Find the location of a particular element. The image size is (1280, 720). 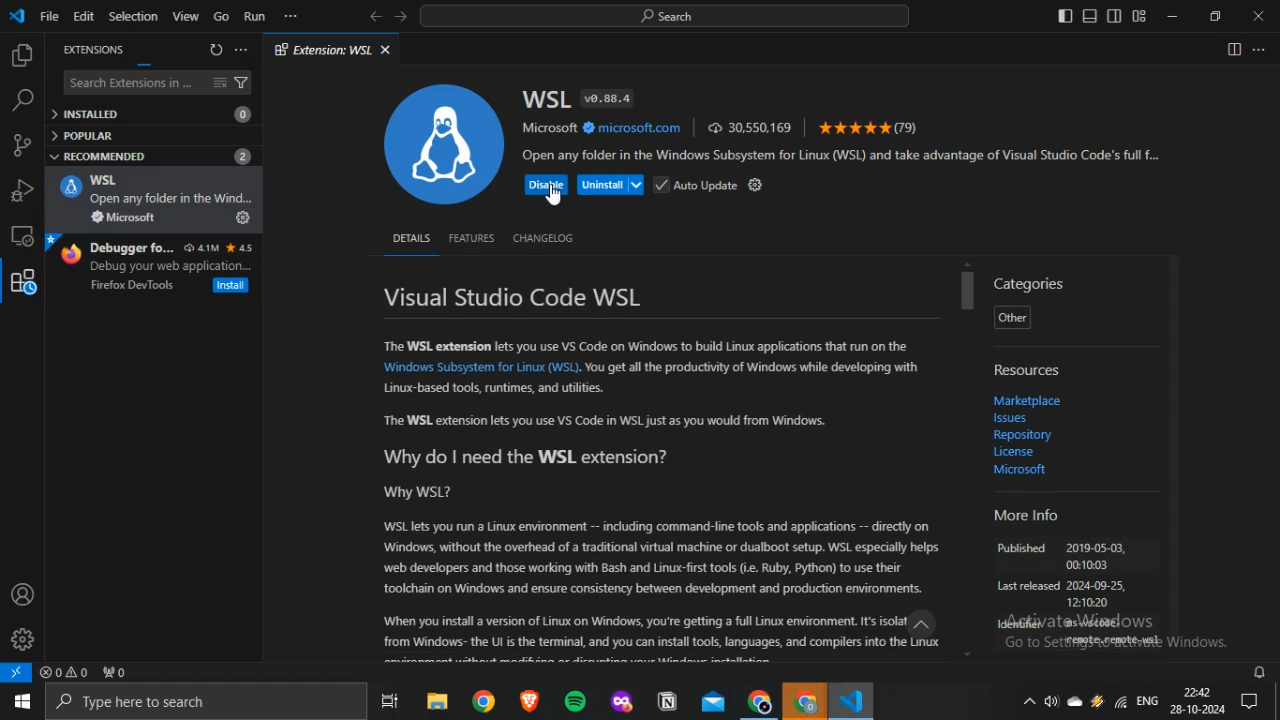

Extension: WSL is located at coordinates (323, 49).